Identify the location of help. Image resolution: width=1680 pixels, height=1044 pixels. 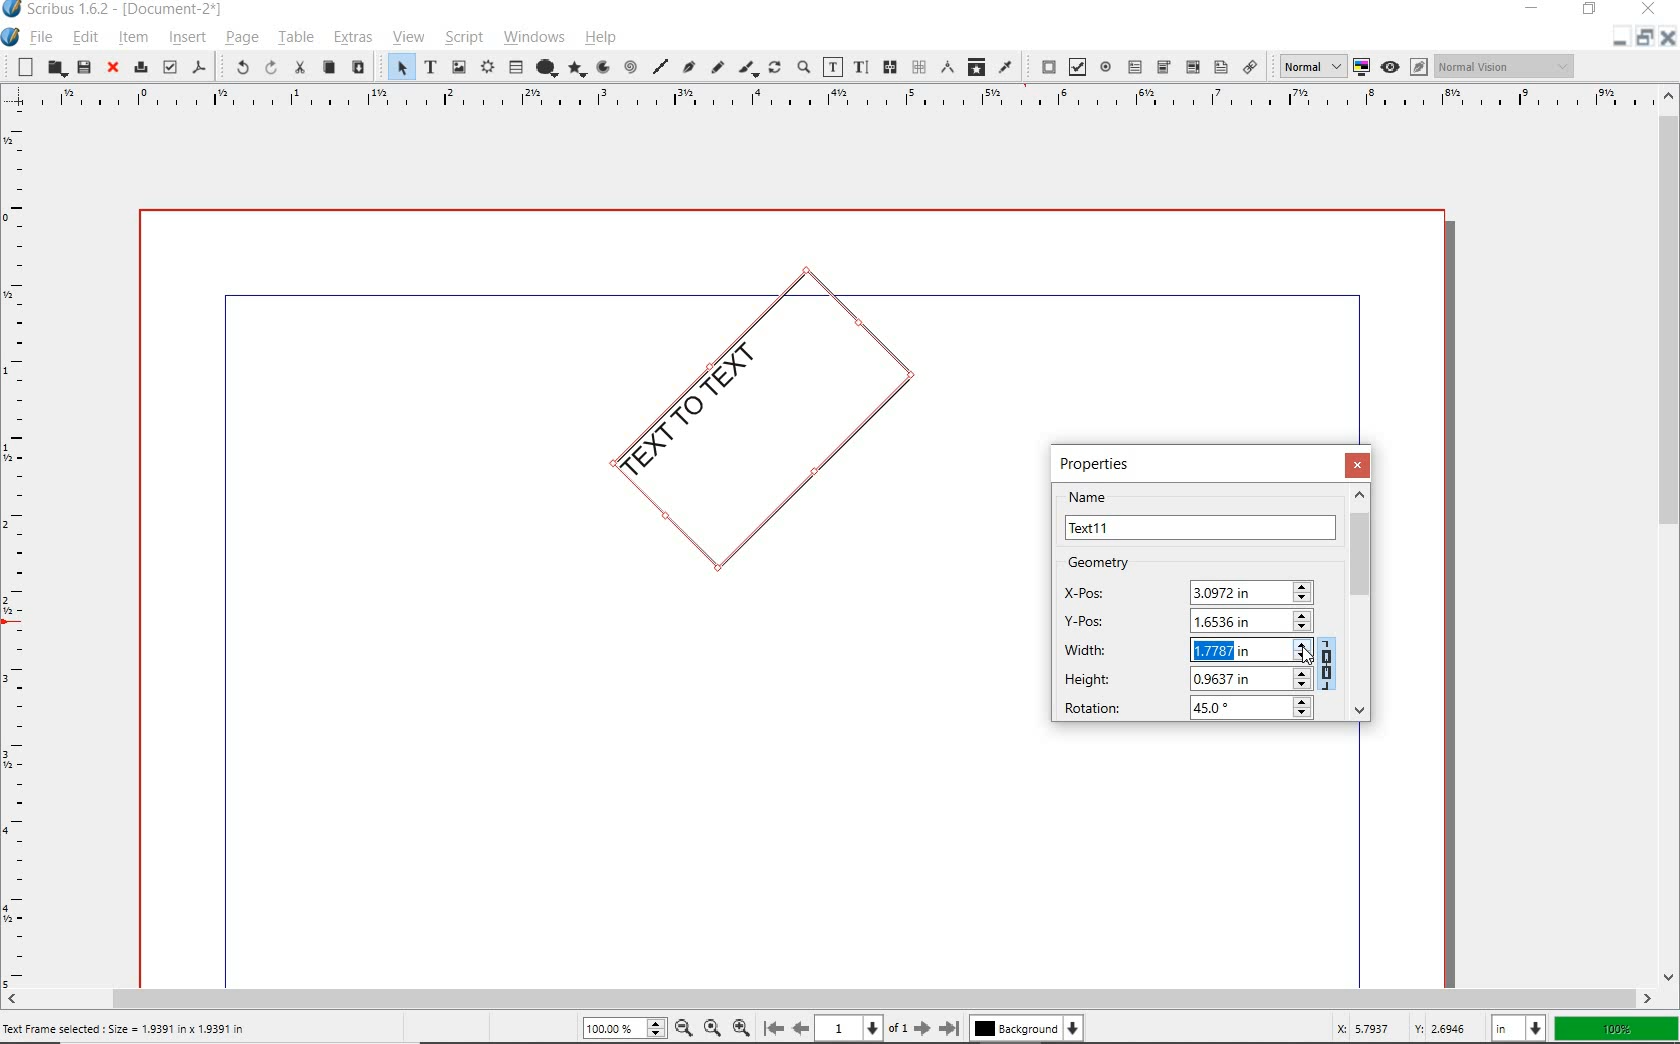
(600, 40).